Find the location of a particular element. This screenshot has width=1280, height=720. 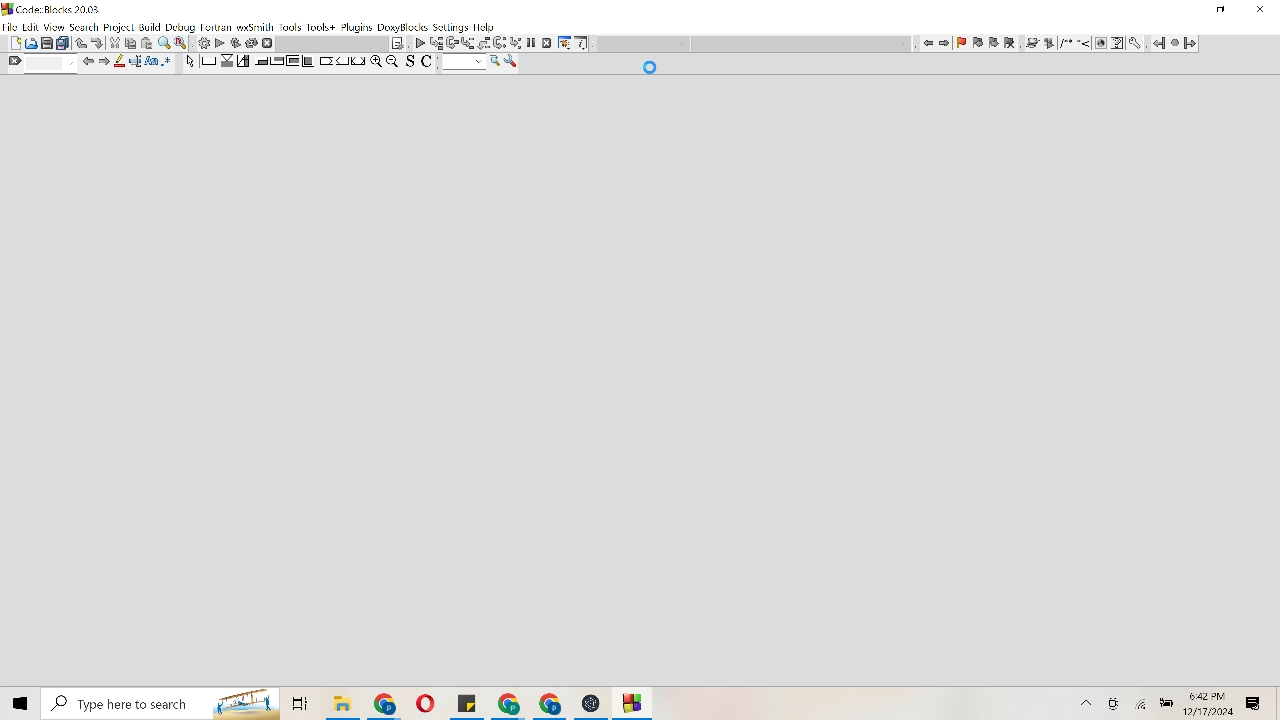

Find is located at coordinates (40, 64).